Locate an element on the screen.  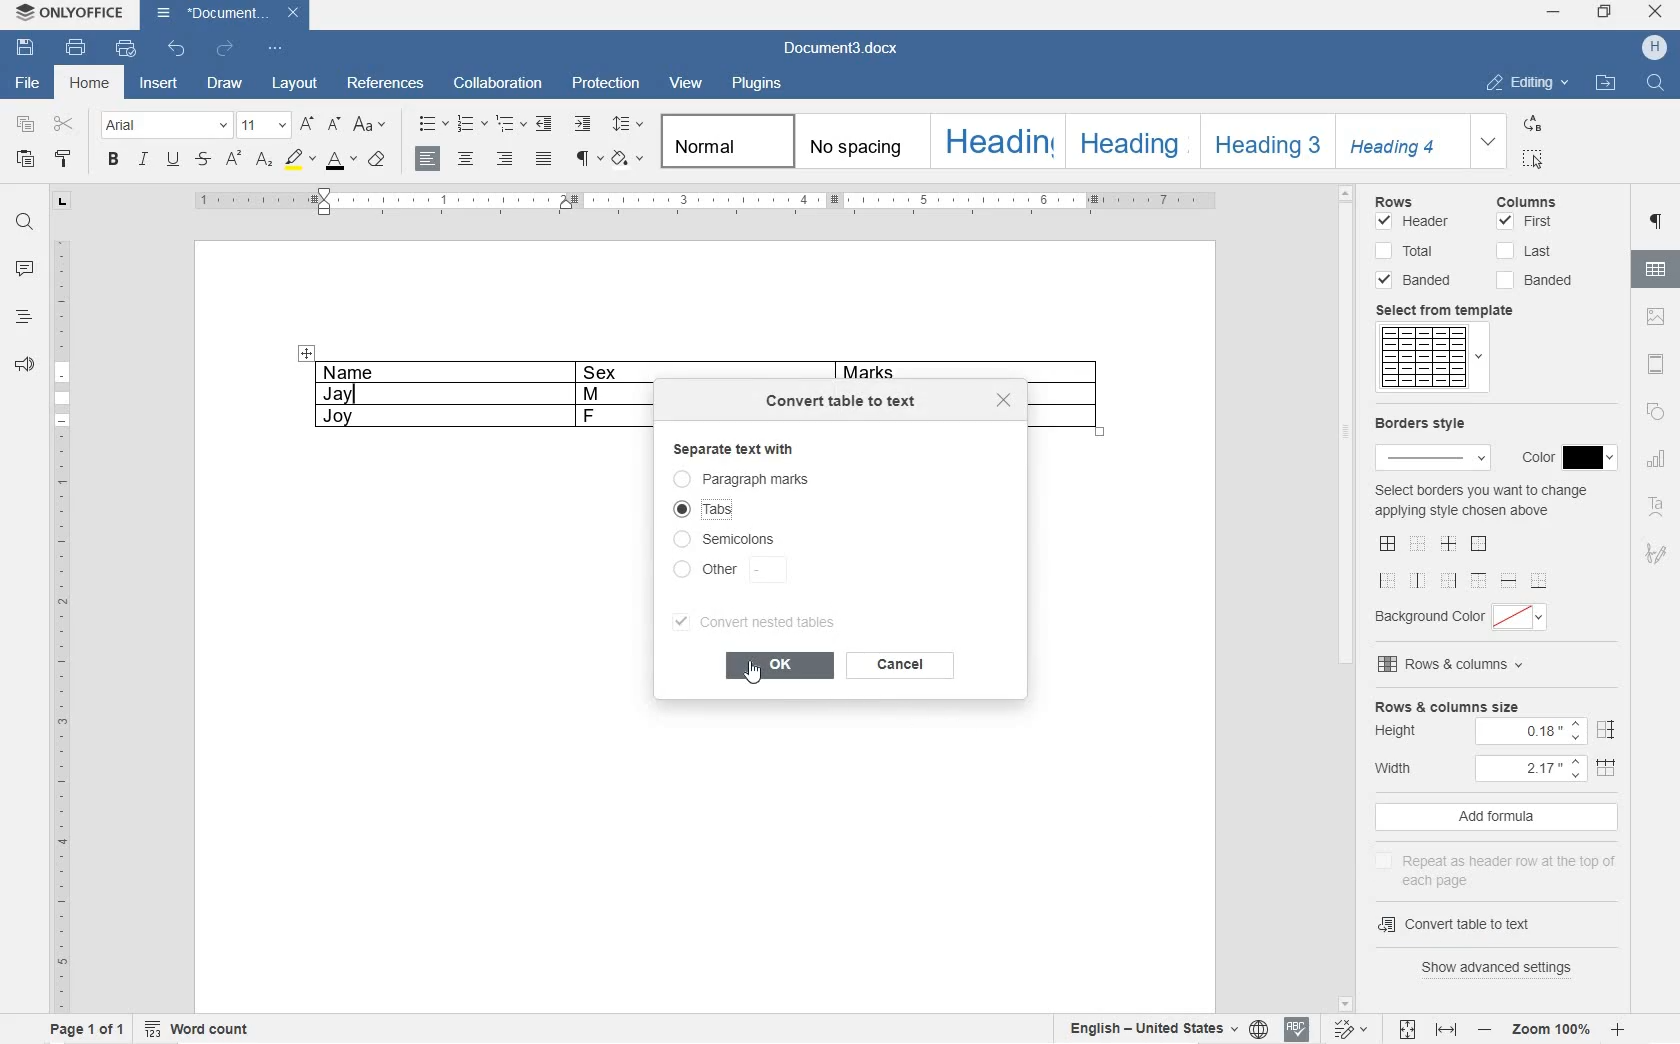
FONT COLOR is located at coordinates (341, 163).